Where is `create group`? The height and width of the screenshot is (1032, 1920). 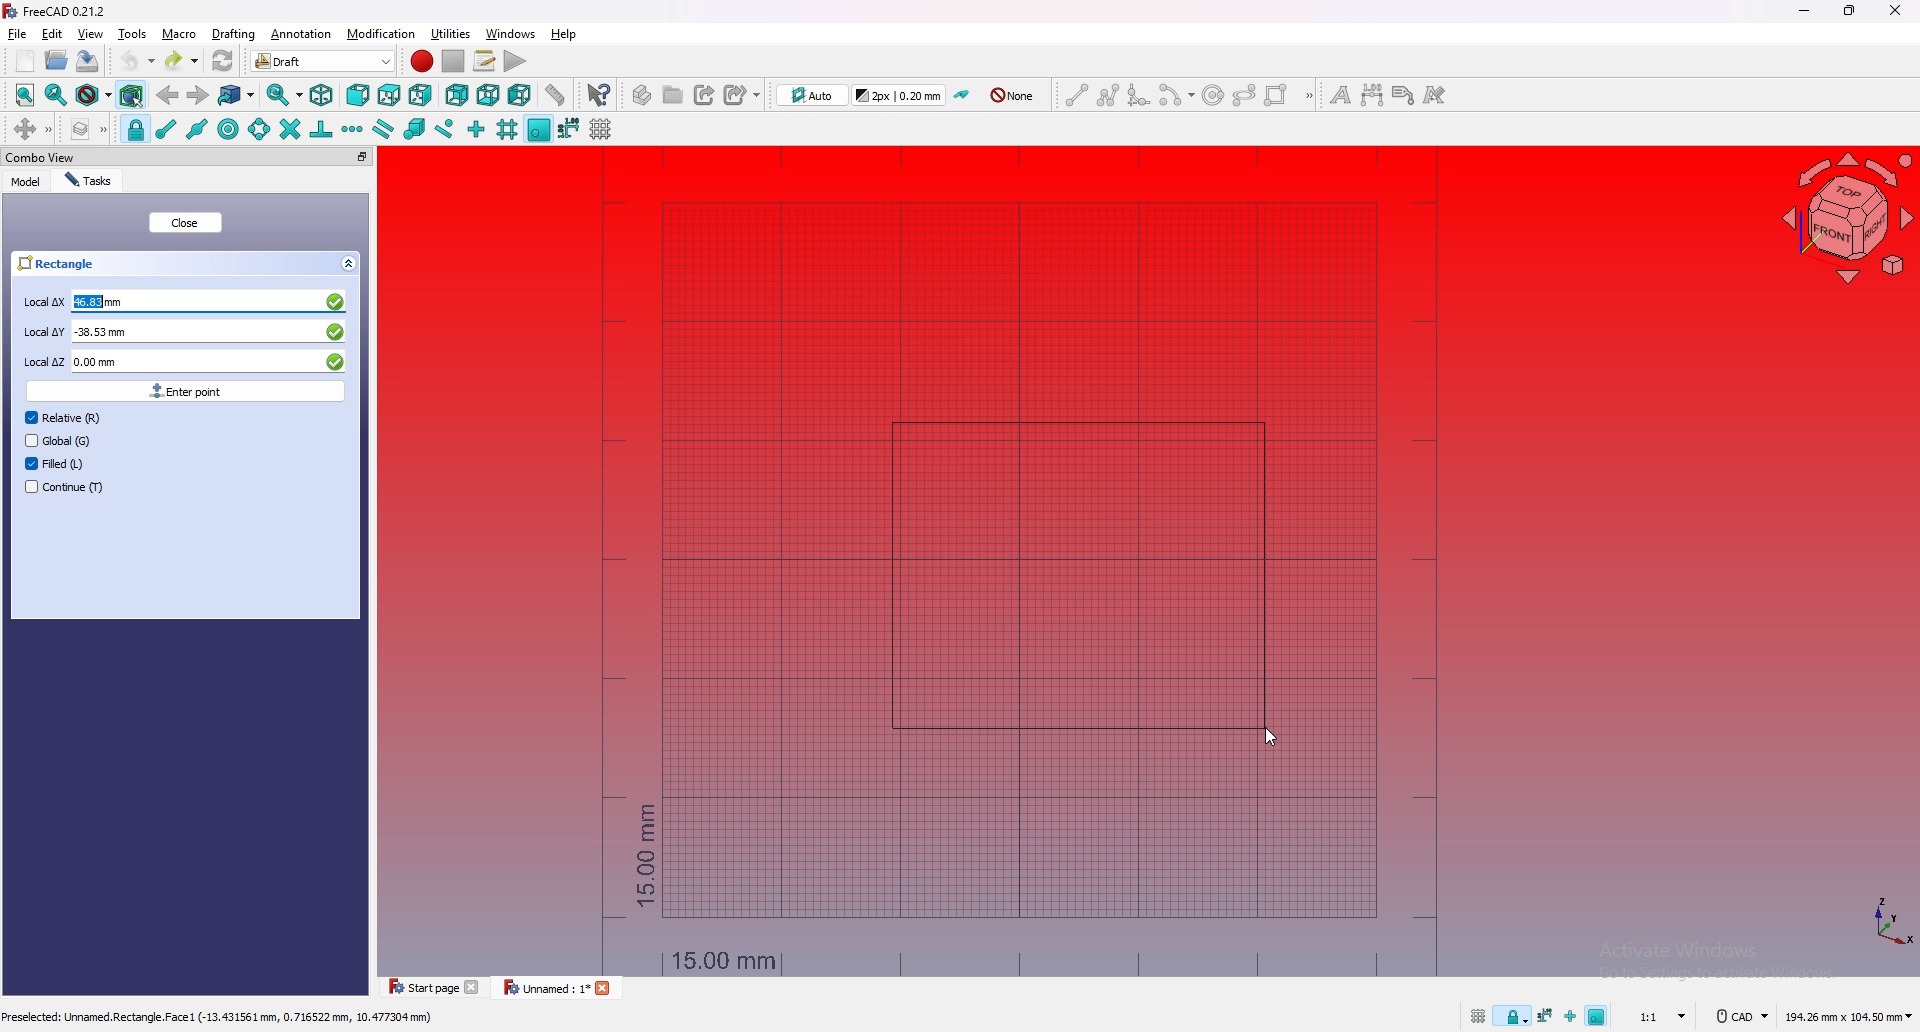
create group is located at coordinates (673, 94).